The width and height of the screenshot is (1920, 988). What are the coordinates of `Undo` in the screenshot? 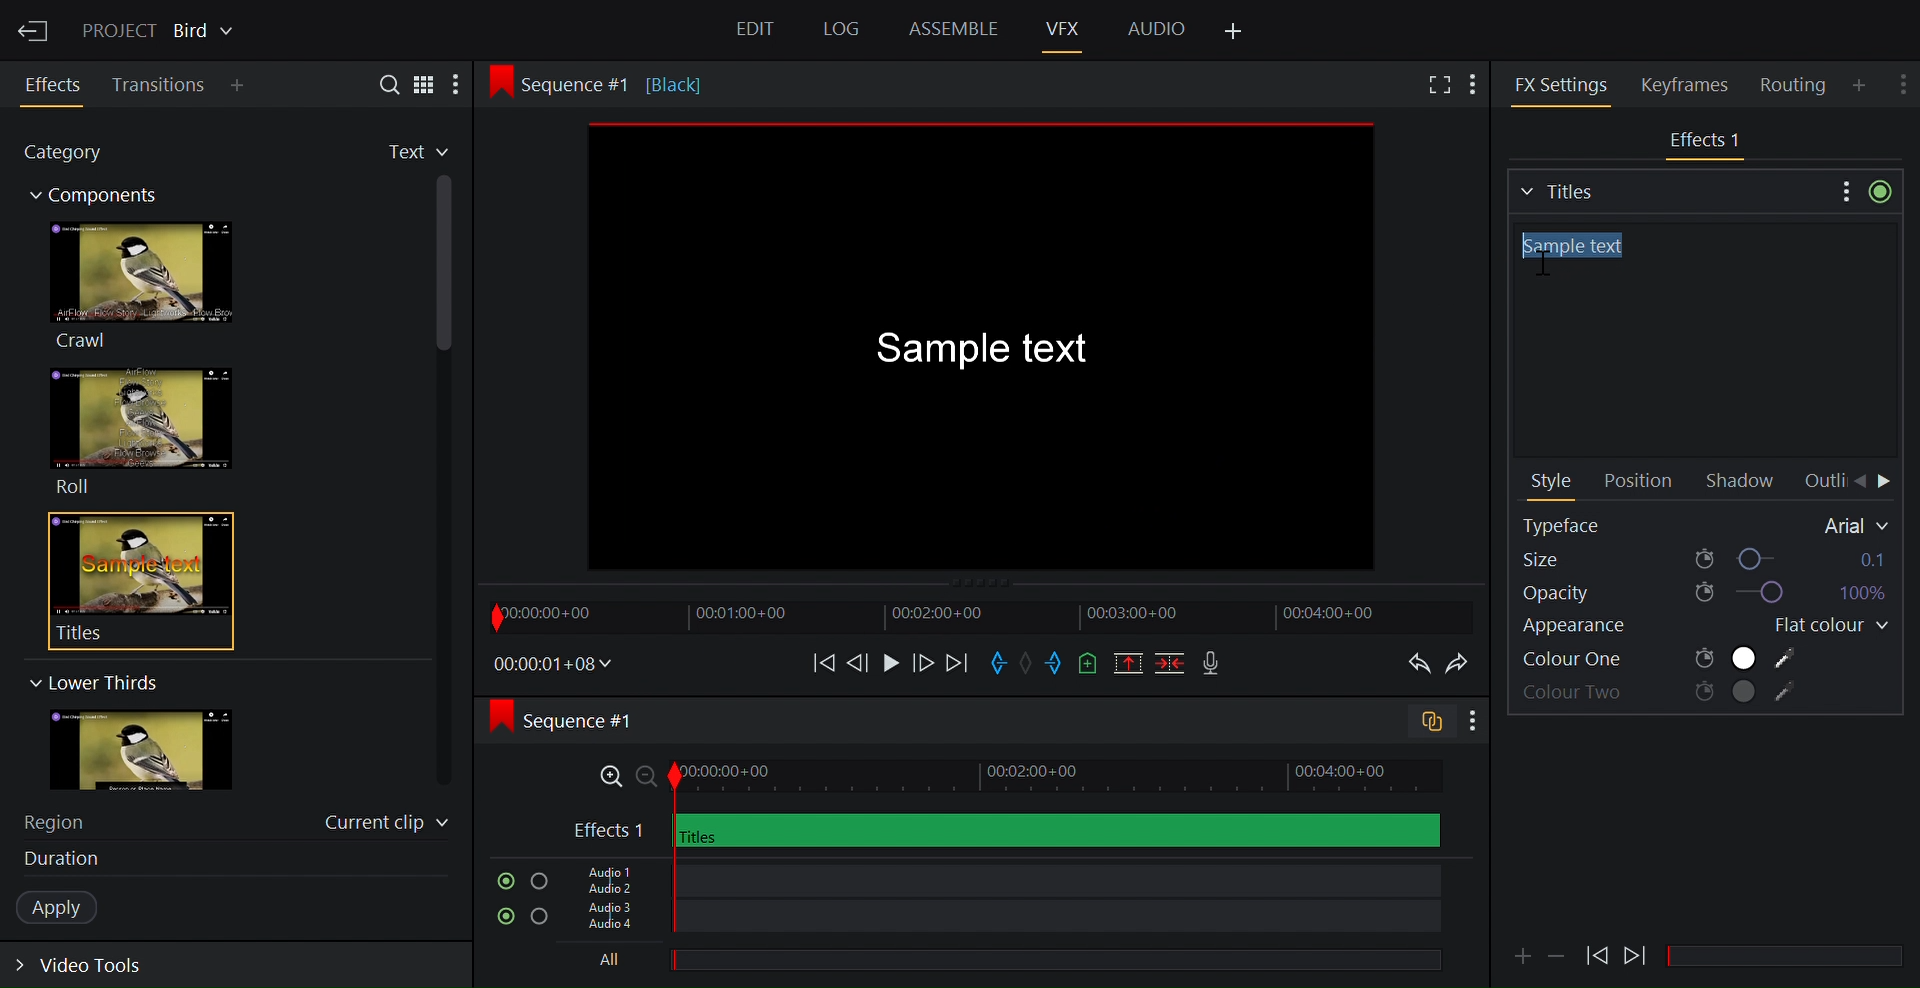 It's located at (1414, 664).